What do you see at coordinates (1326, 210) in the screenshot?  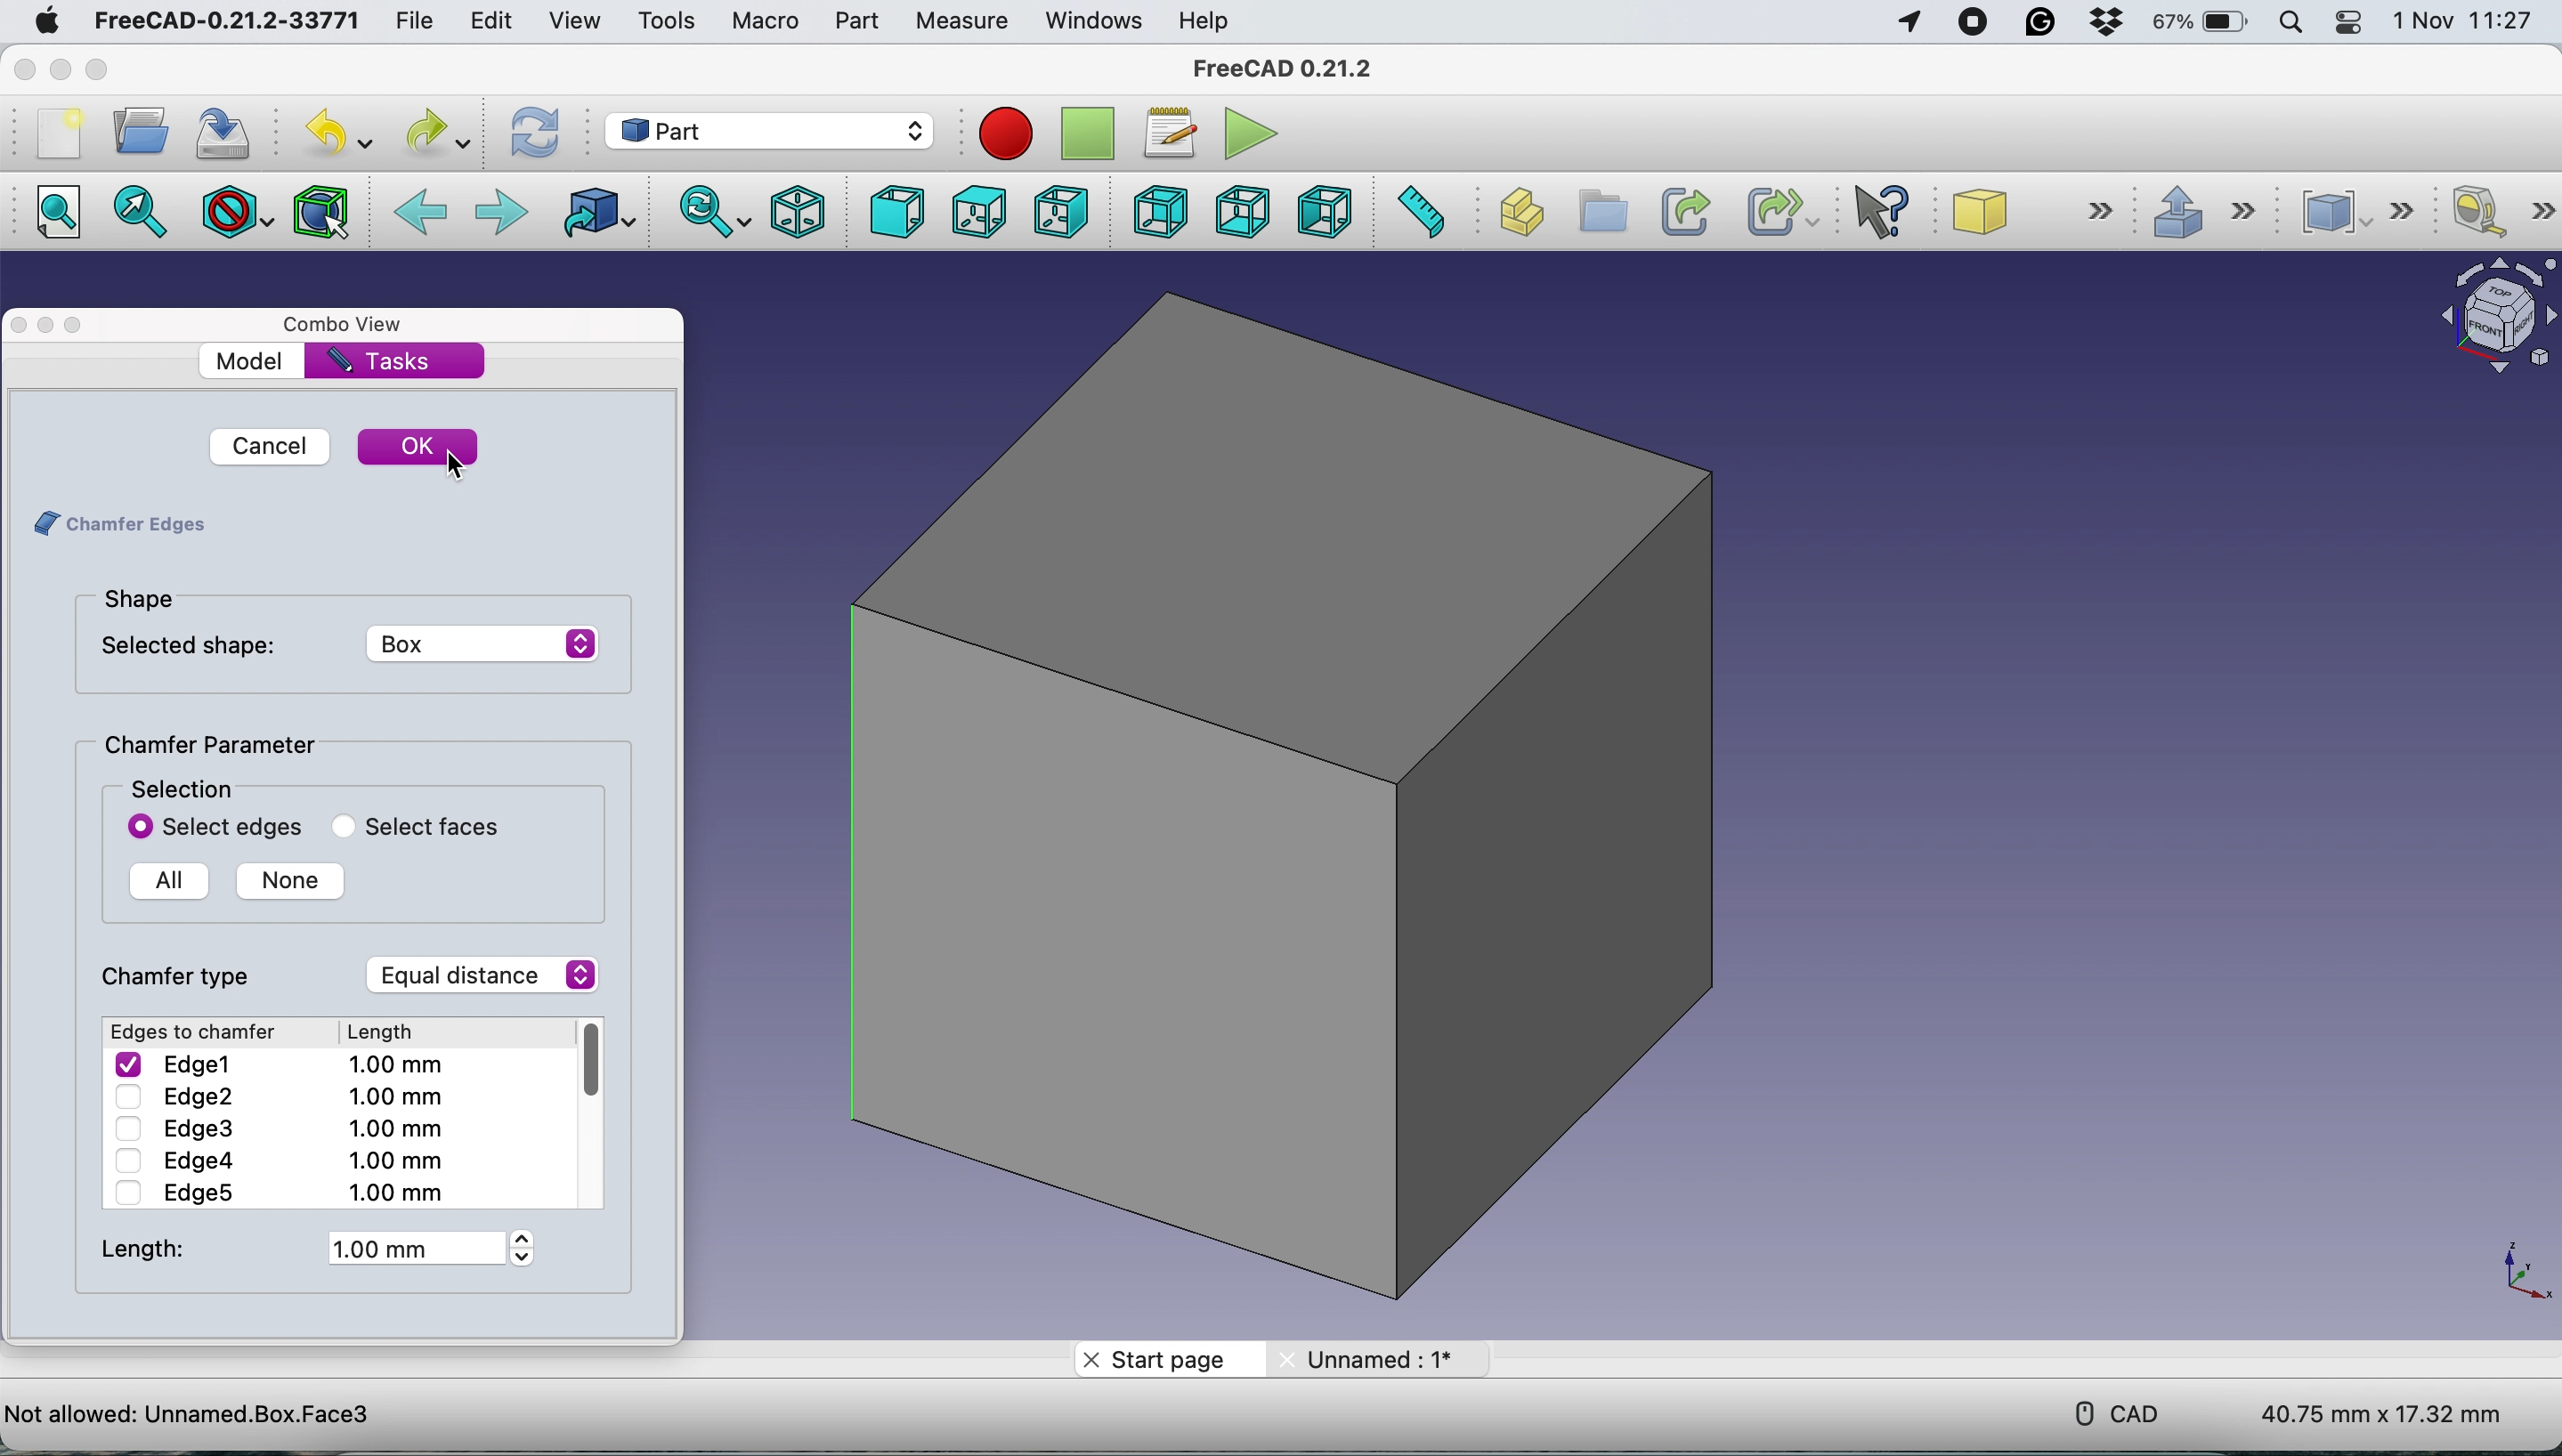 I see `left` at bounding box center [1326, 210].